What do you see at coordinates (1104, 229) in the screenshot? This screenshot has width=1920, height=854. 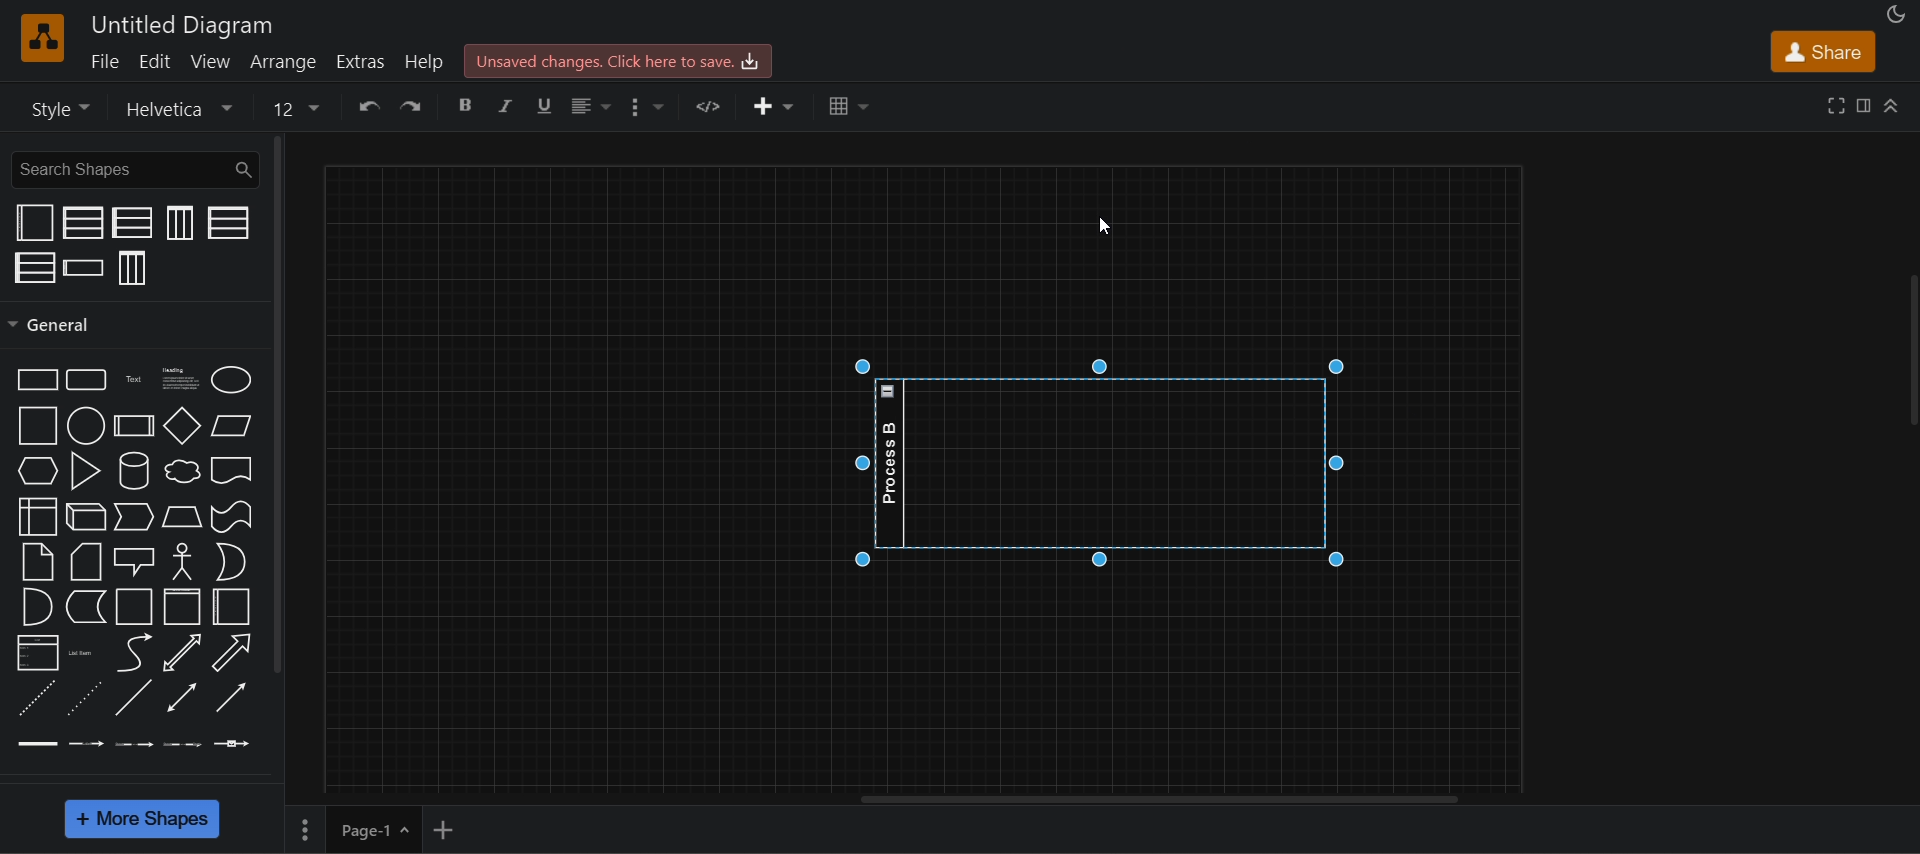 I see `cursor ` at bounding box center [1104, 229].